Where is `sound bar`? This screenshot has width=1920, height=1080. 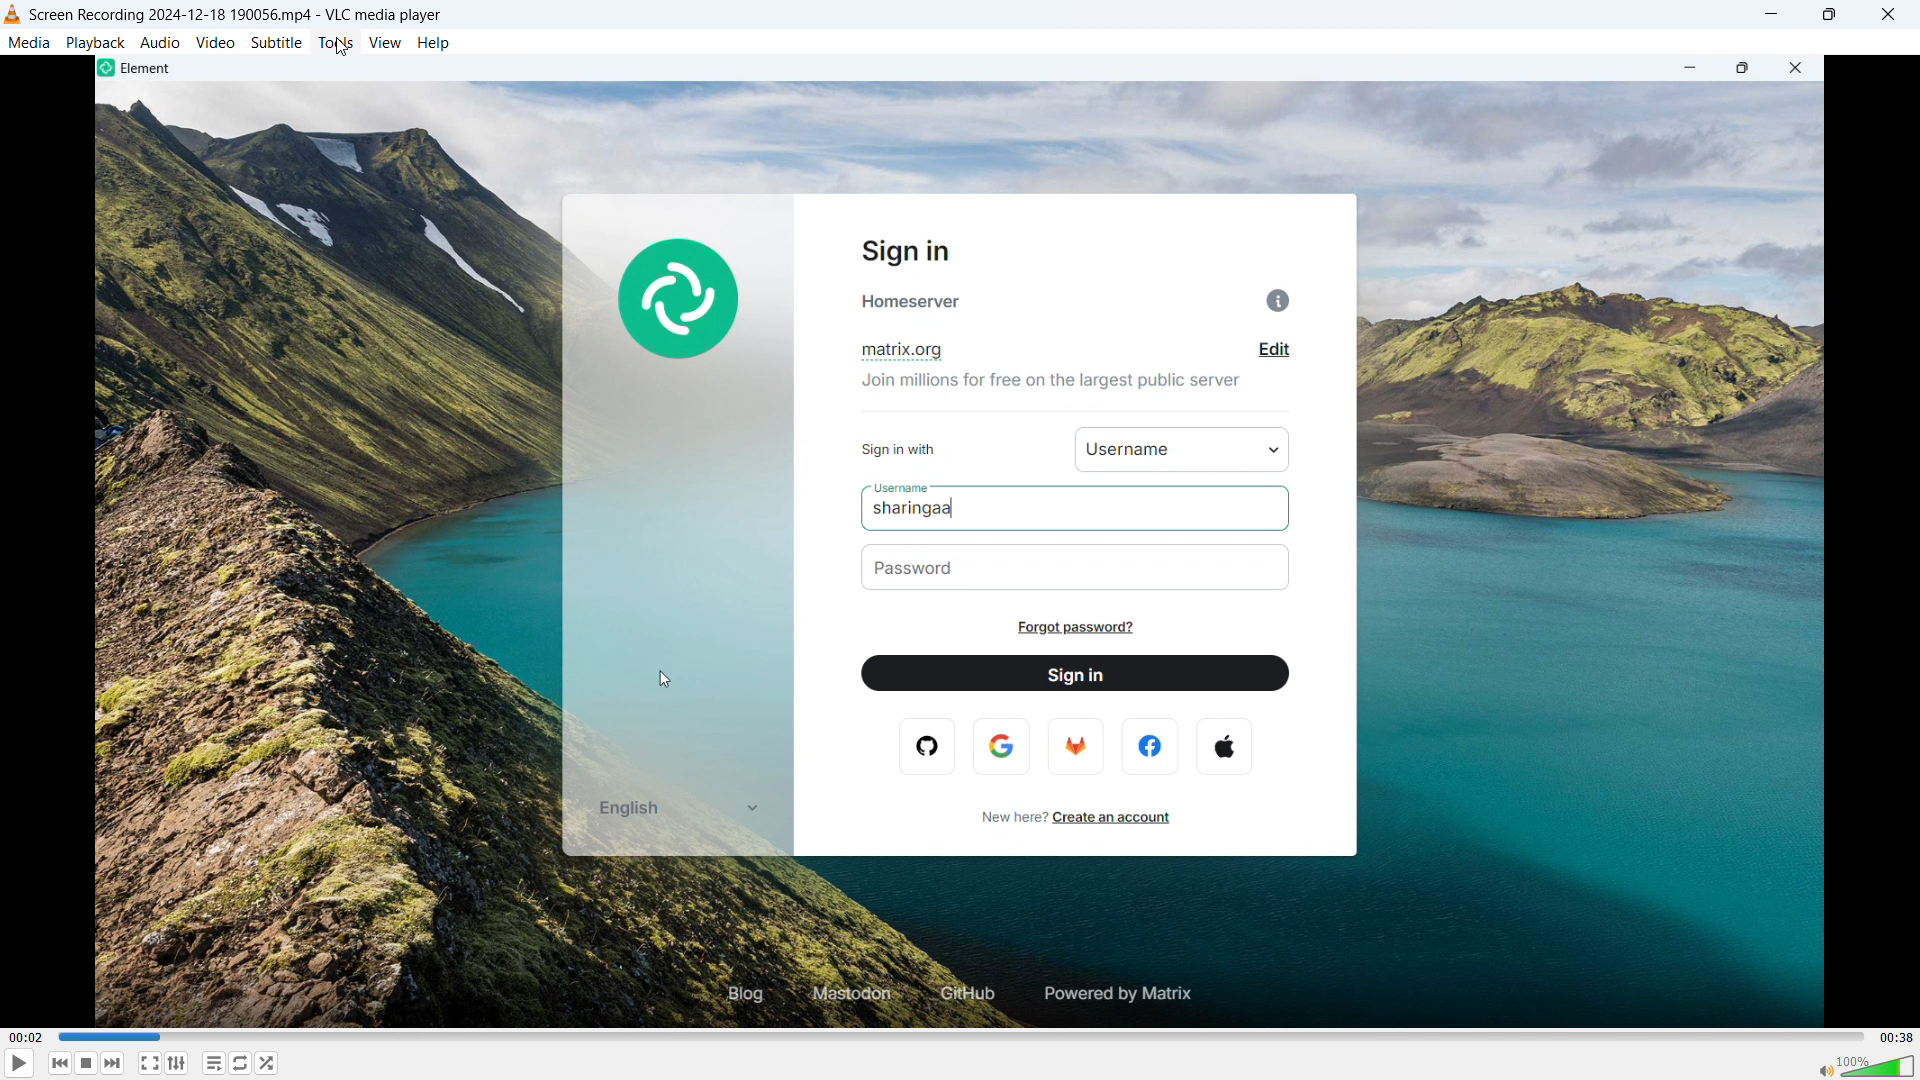 sound bar is located at coordinates (1854, 1065).